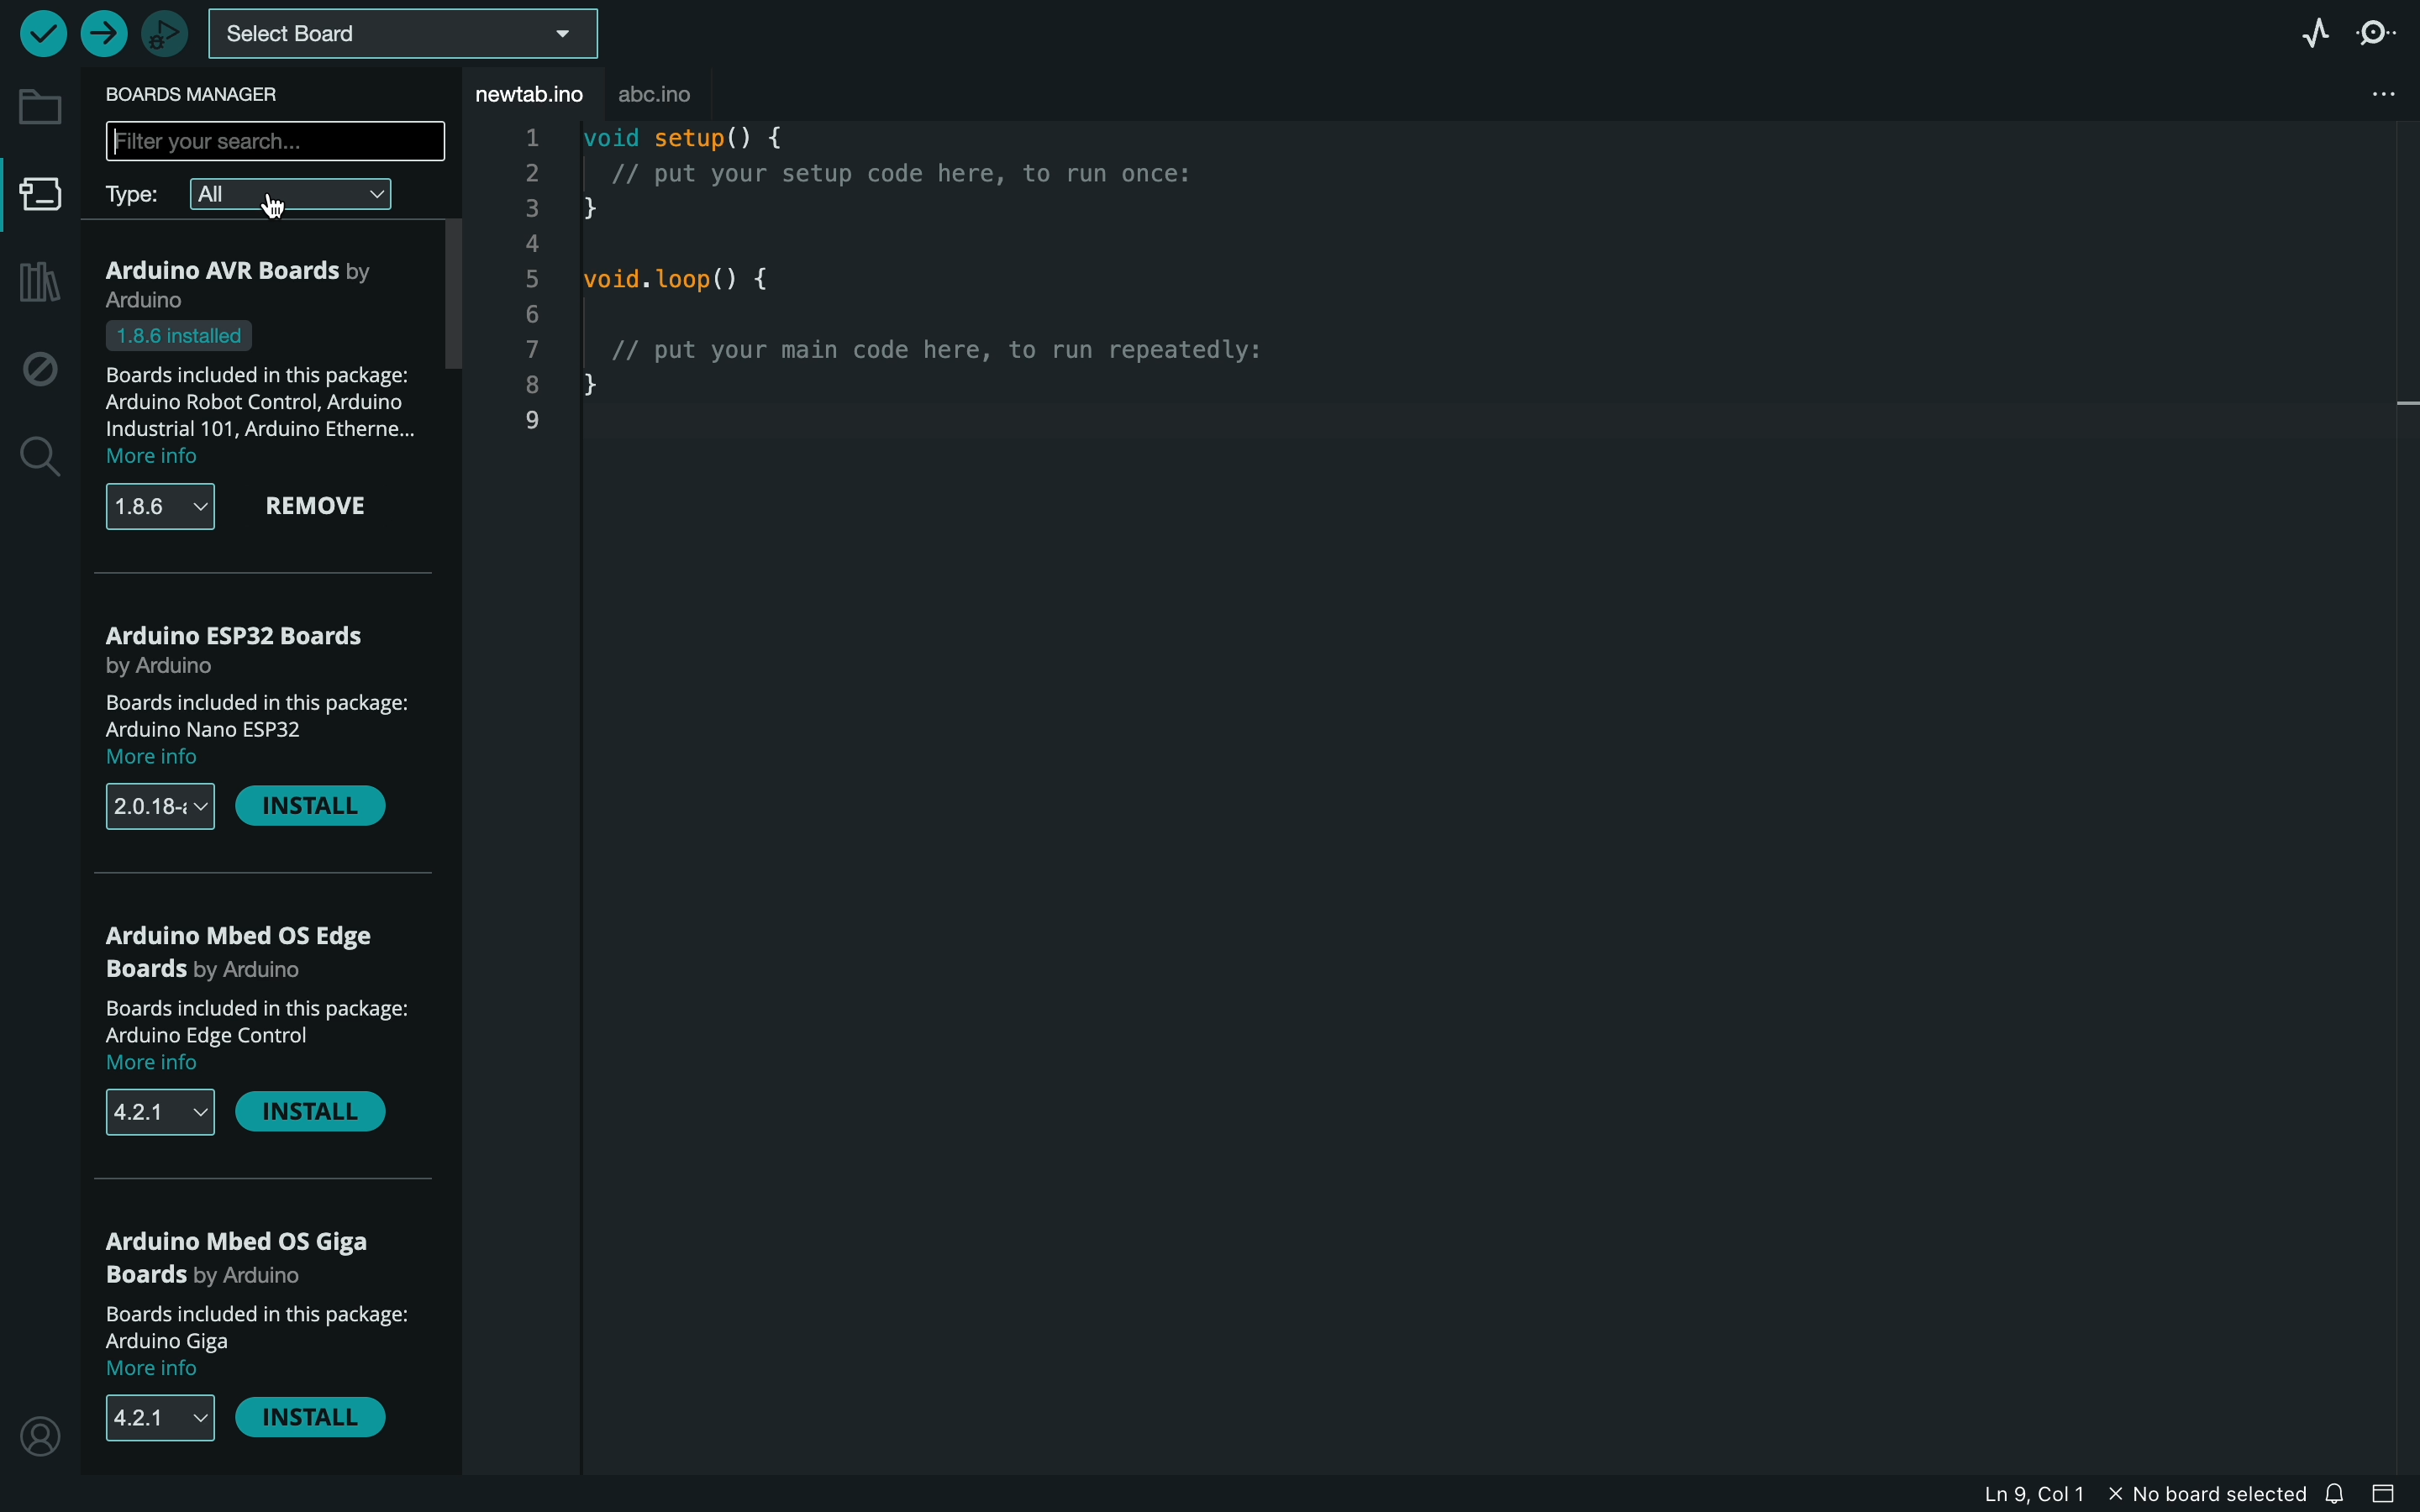 This screenshot has height=1512, width=2420. Describe the element at coordinates (268, 1037) in the screenshot. I see `description` at that location.